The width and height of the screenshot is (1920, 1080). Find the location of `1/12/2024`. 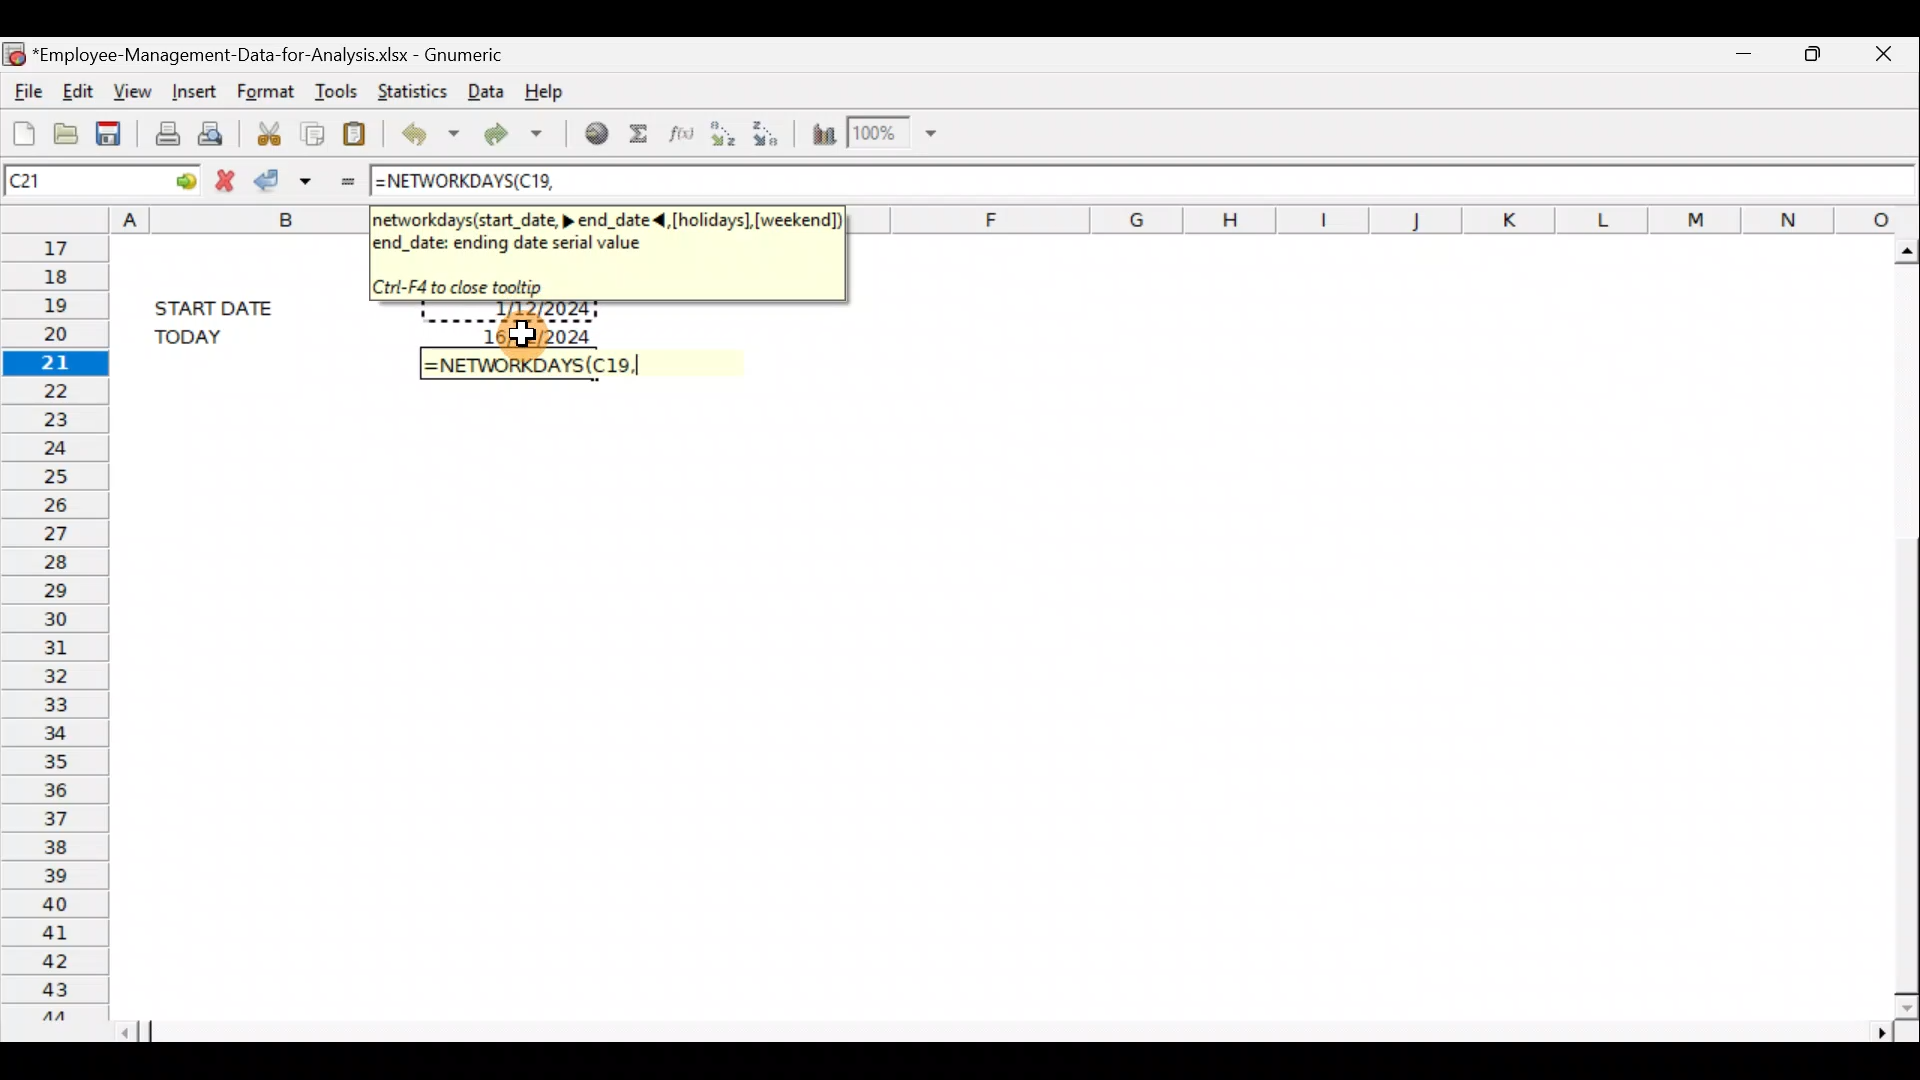

1/12/2024 is located at coordinates (539, 312).